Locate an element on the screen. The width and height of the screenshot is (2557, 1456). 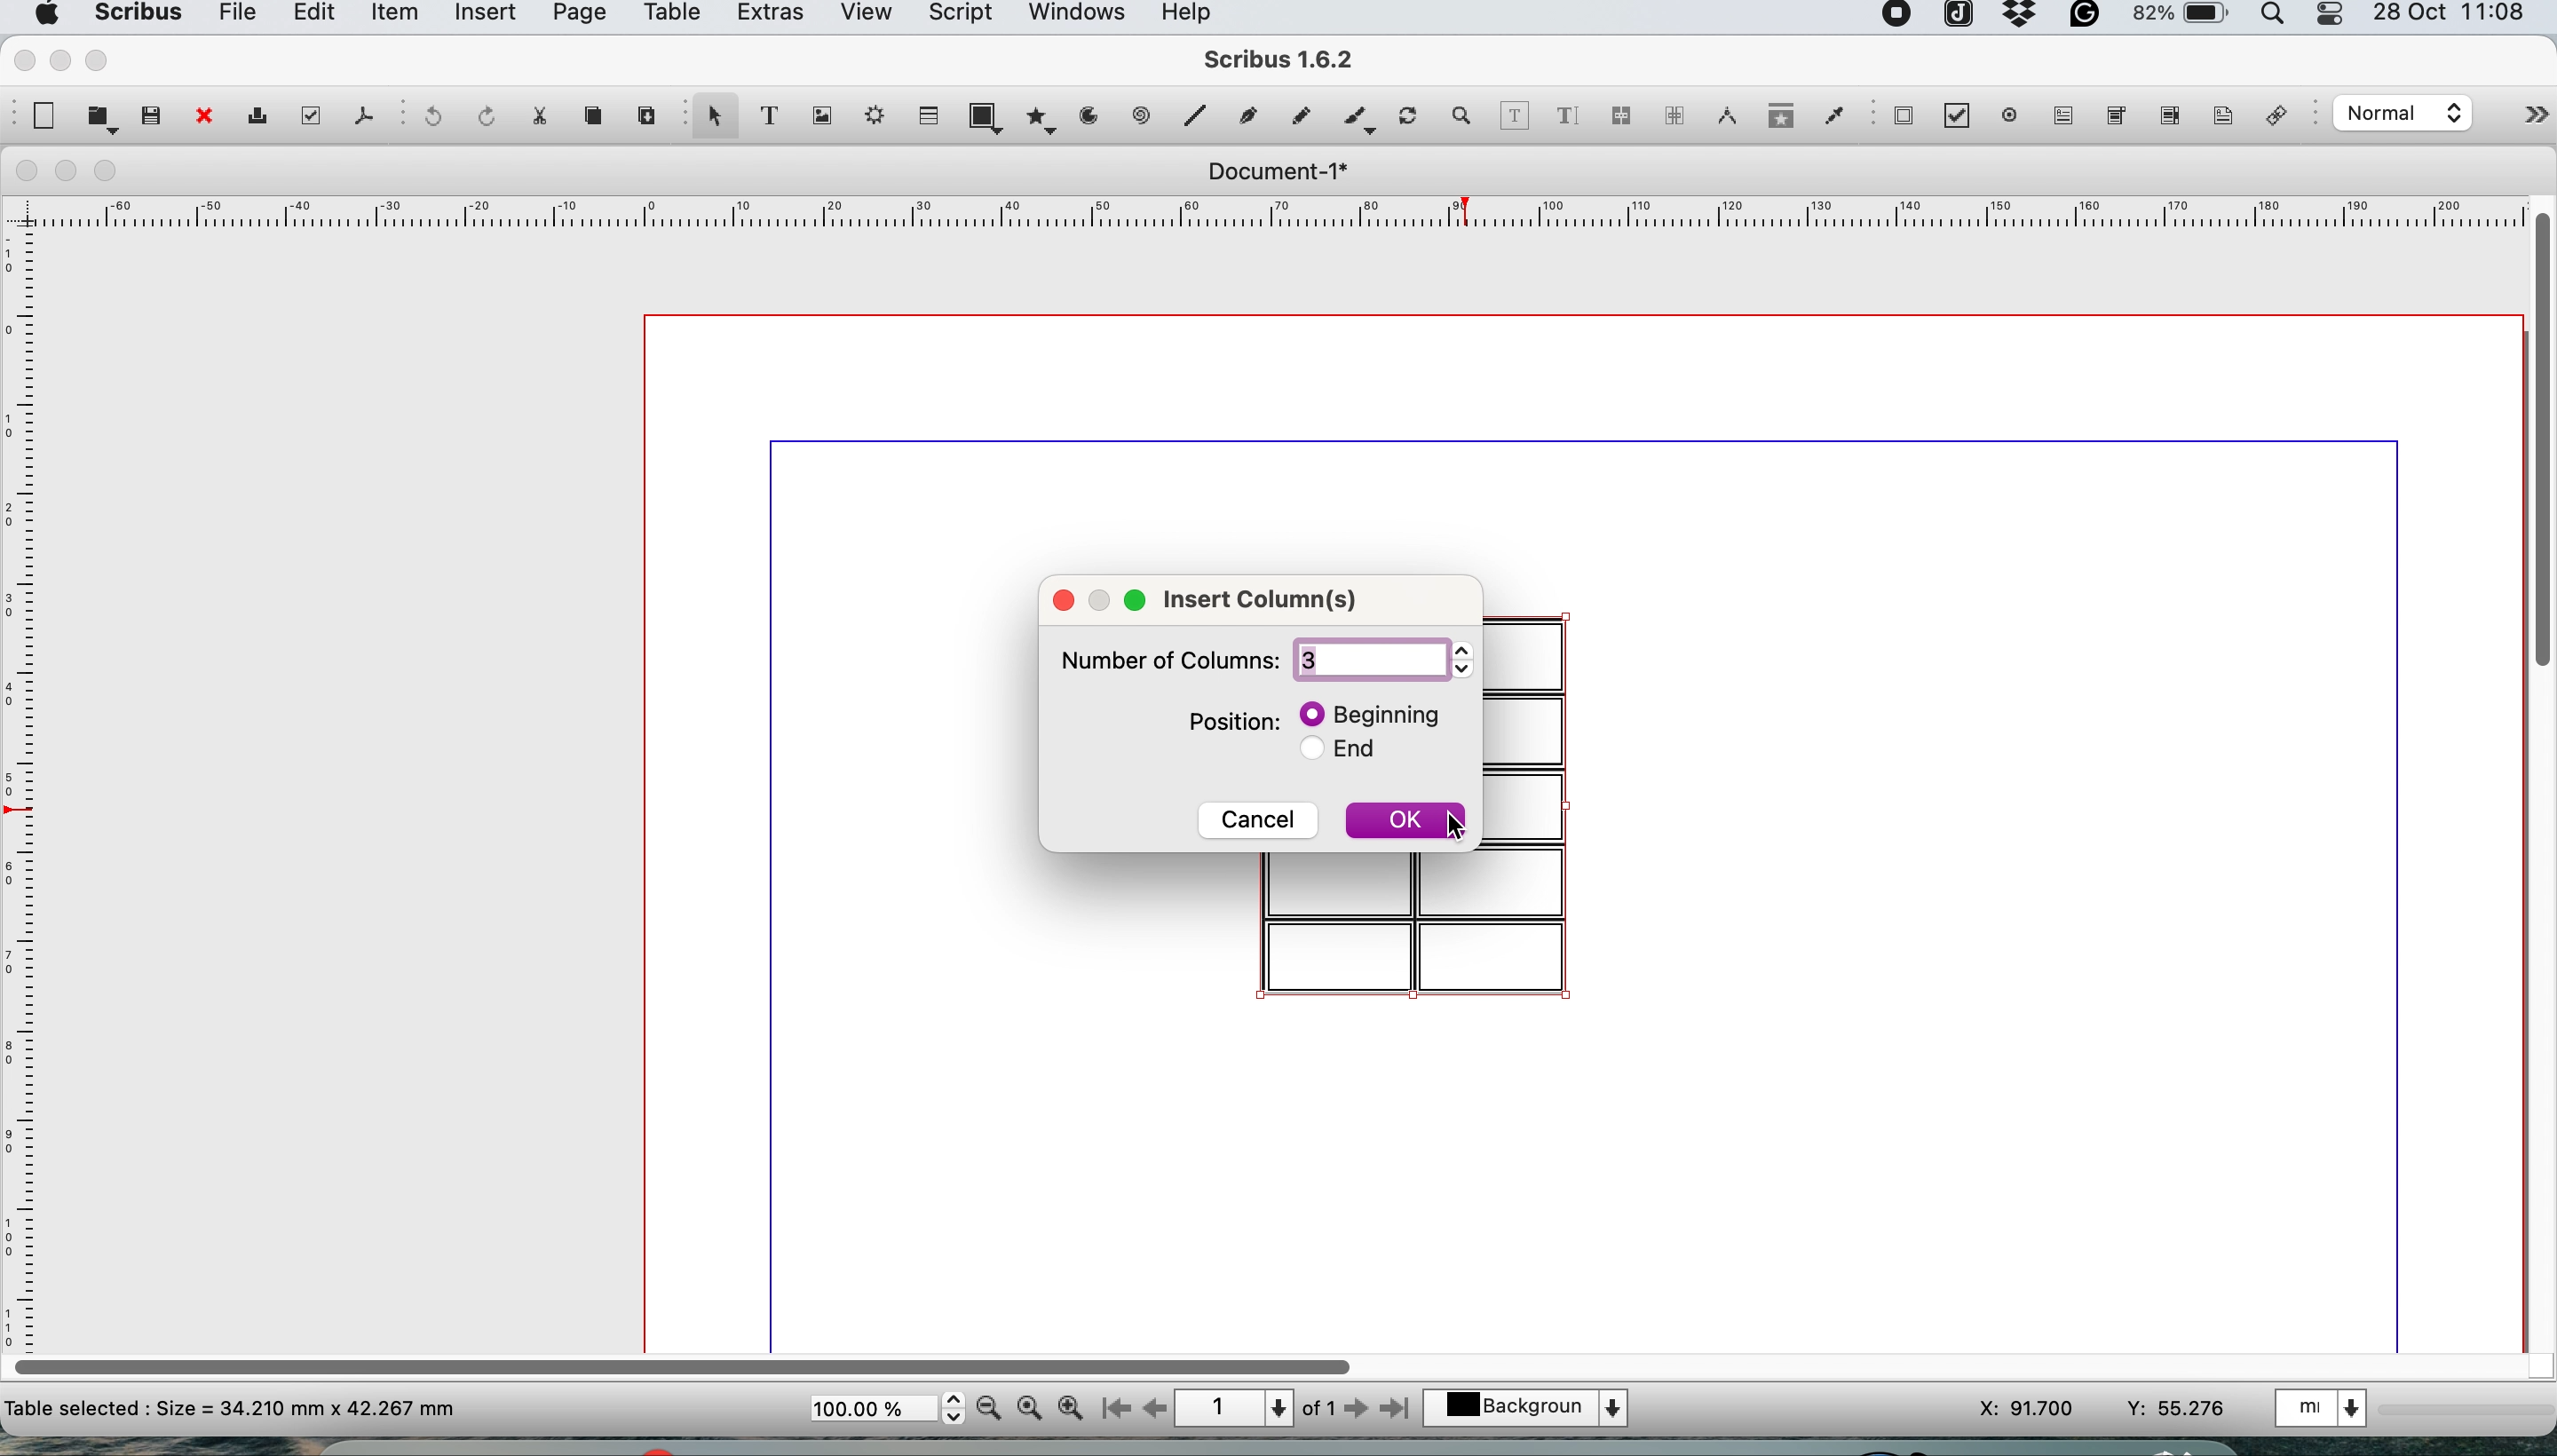
preflight verifier is located at coordinates (306, 115).